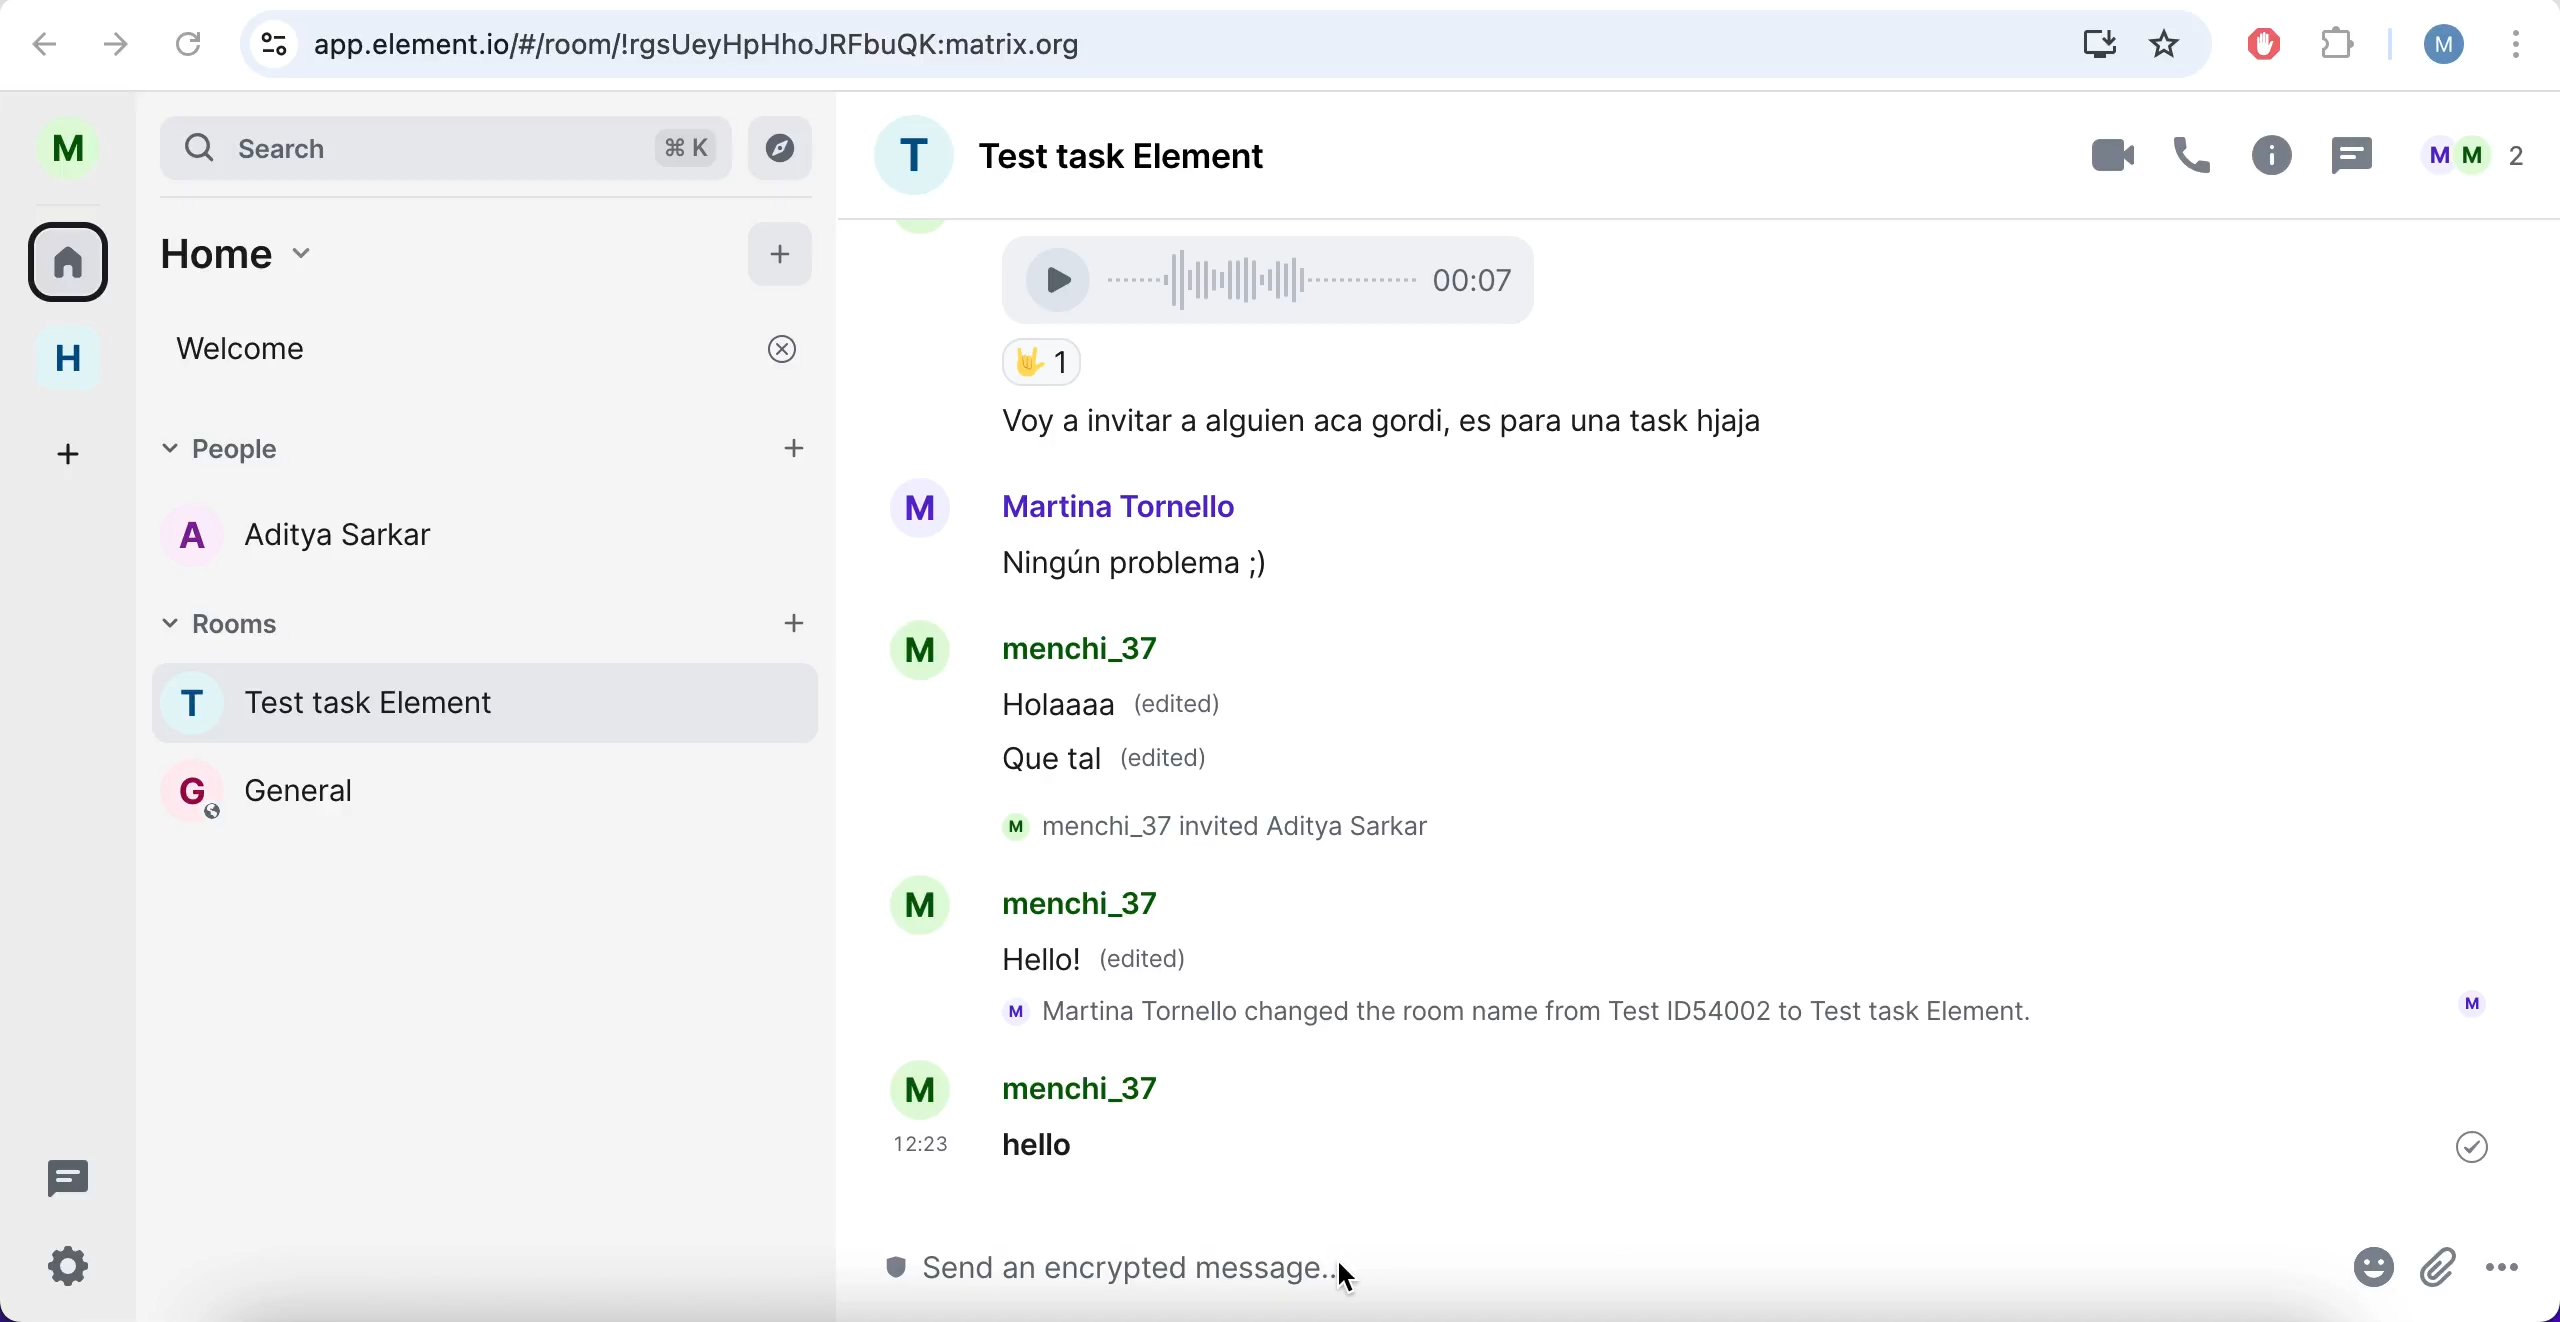  Describe the element at coordinates (2376, 1274) in the screenshot. I see `emoji` at that location.